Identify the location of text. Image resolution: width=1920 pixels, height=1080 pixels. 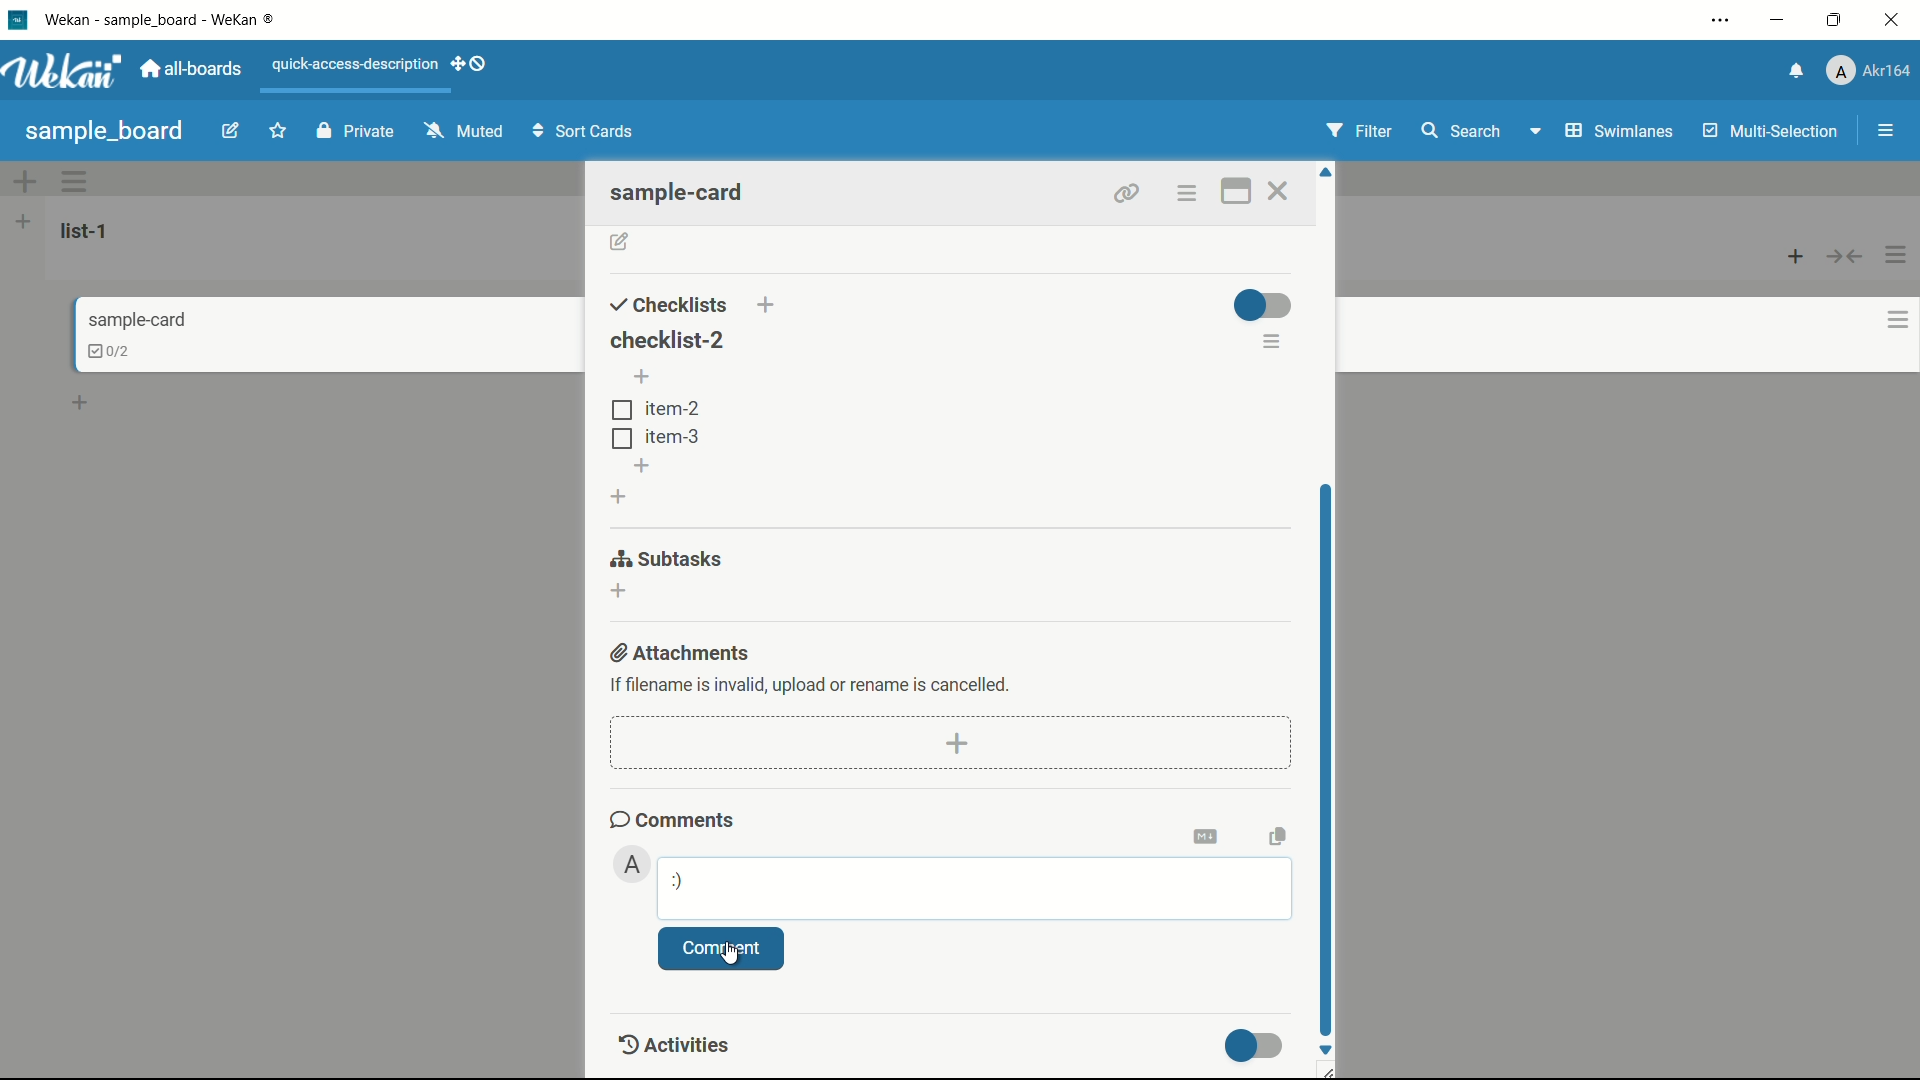
(812, 683).